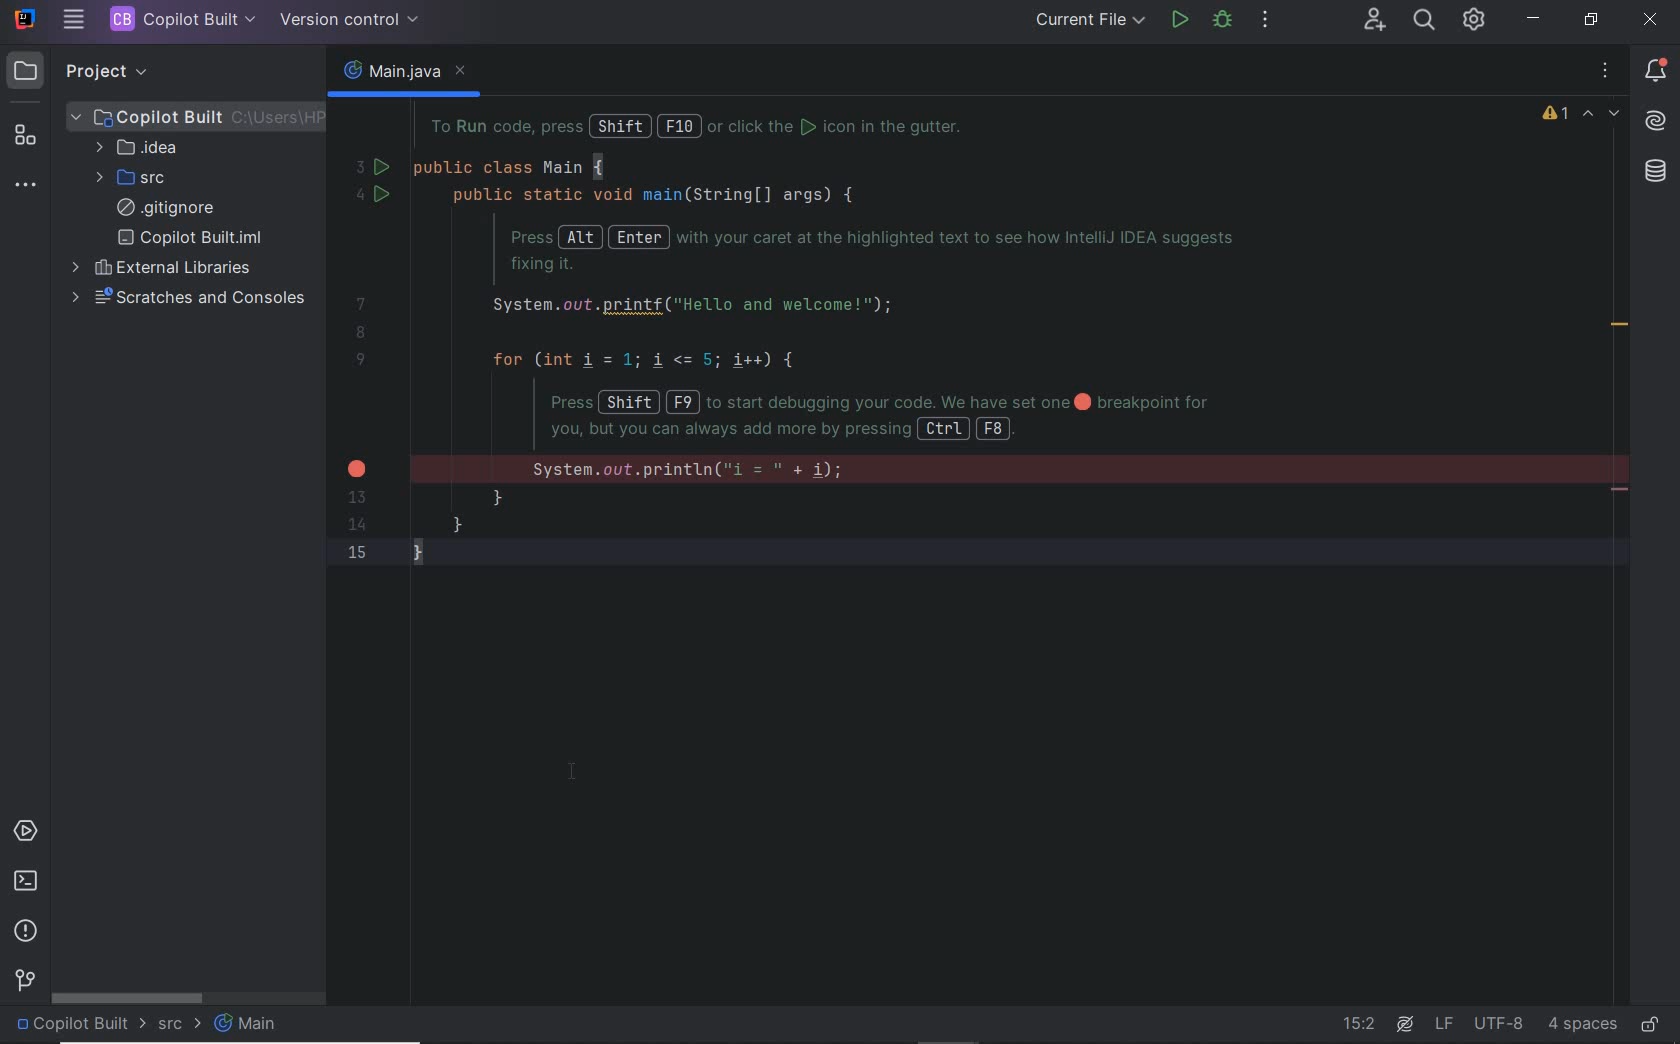 The height and width of the screenshot is (1044, 1680). I want to click on indent, so click(1580, 1025).